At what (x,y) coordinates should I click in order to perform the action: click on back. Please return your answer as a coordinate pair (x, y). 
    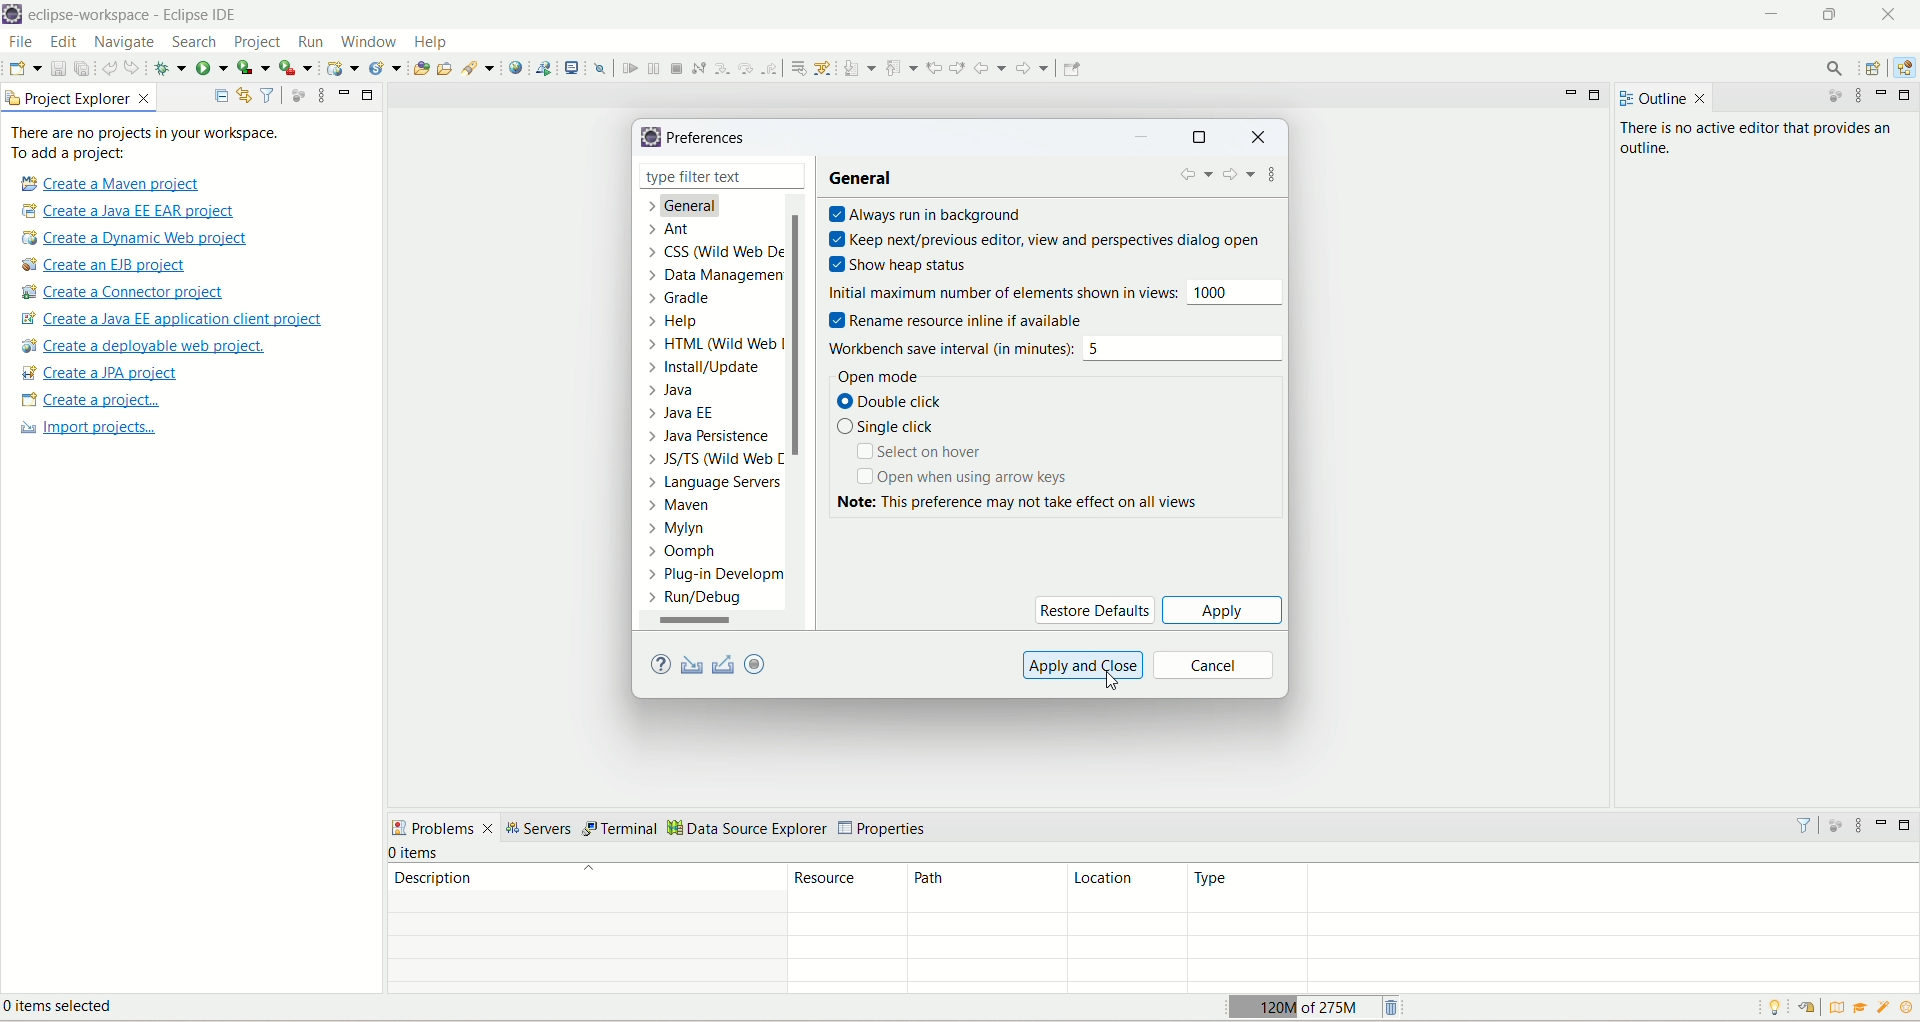
    Looking at the image, I should click on (1195, 178).